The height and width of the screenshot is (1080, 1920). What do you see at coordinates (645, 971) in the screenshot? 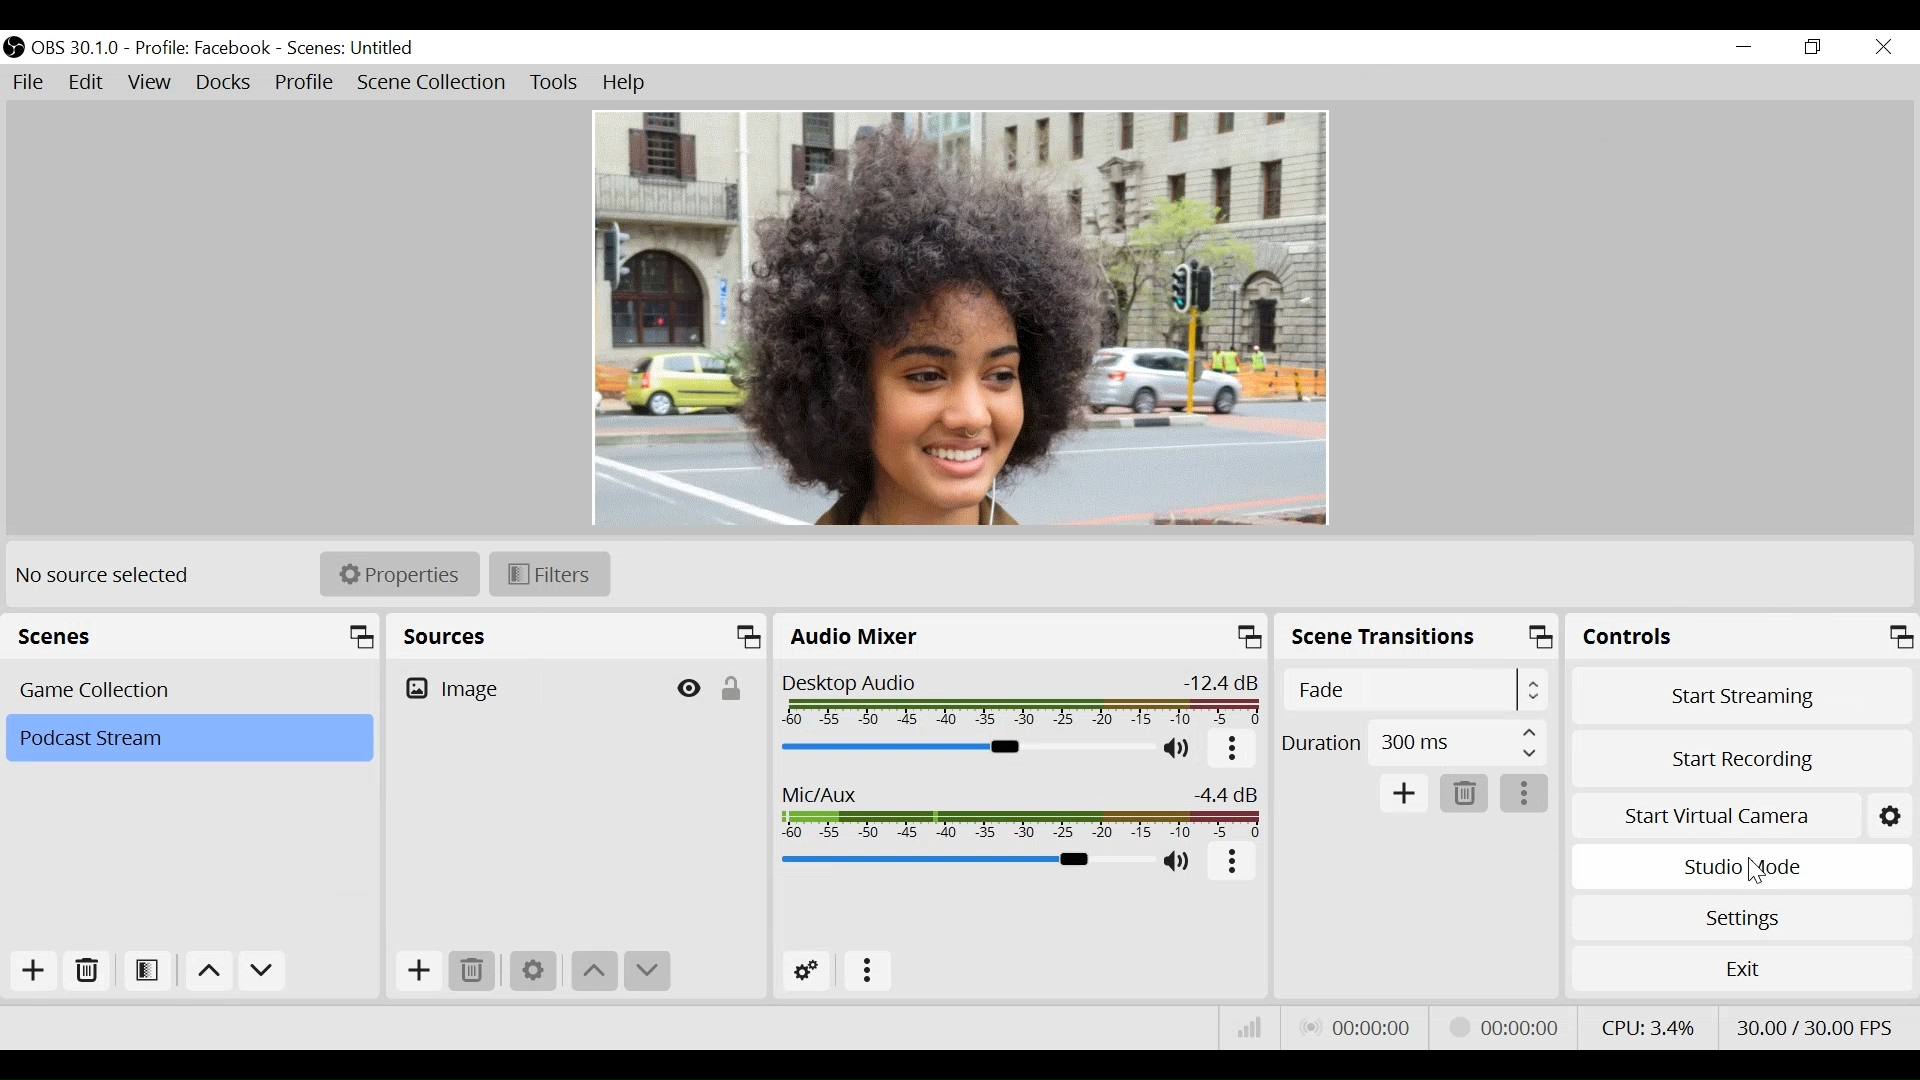
I see `move down ` at bounding box center [645, 971].